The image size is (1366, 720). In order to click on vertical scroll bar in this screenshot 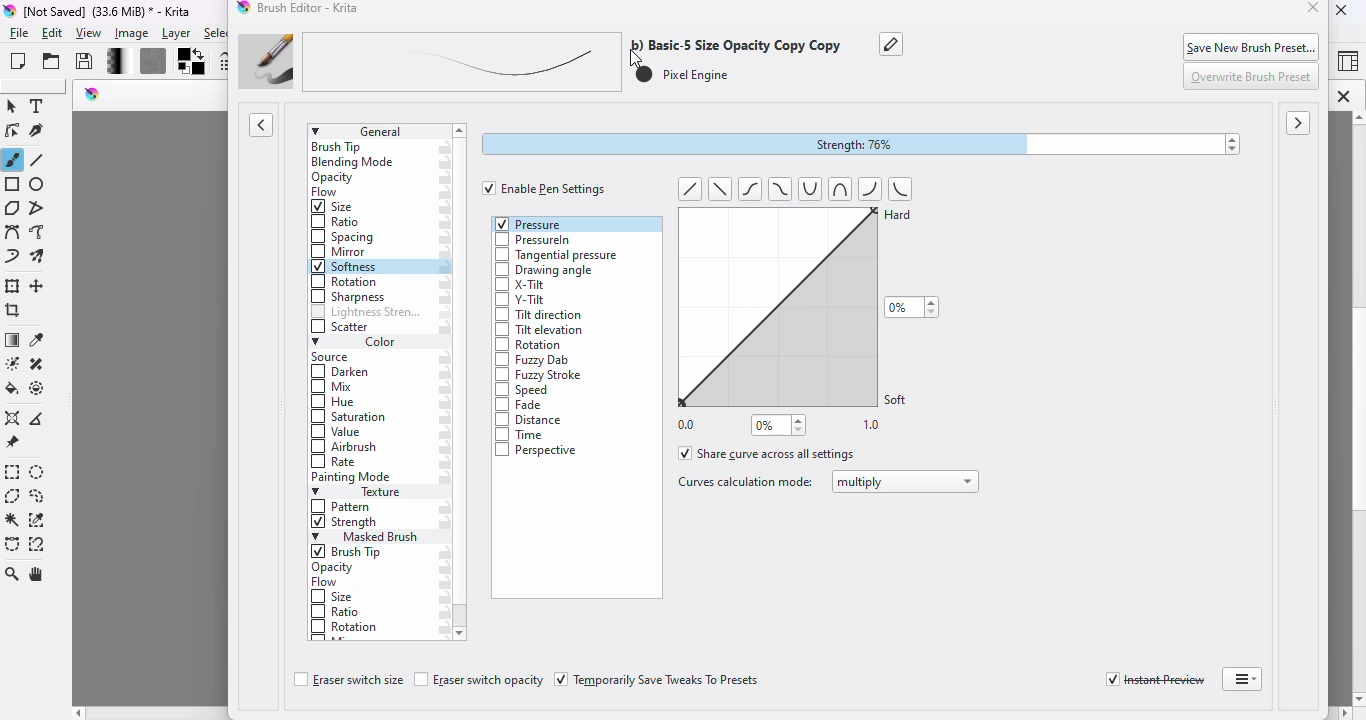, I will do `click(461, 616)`.